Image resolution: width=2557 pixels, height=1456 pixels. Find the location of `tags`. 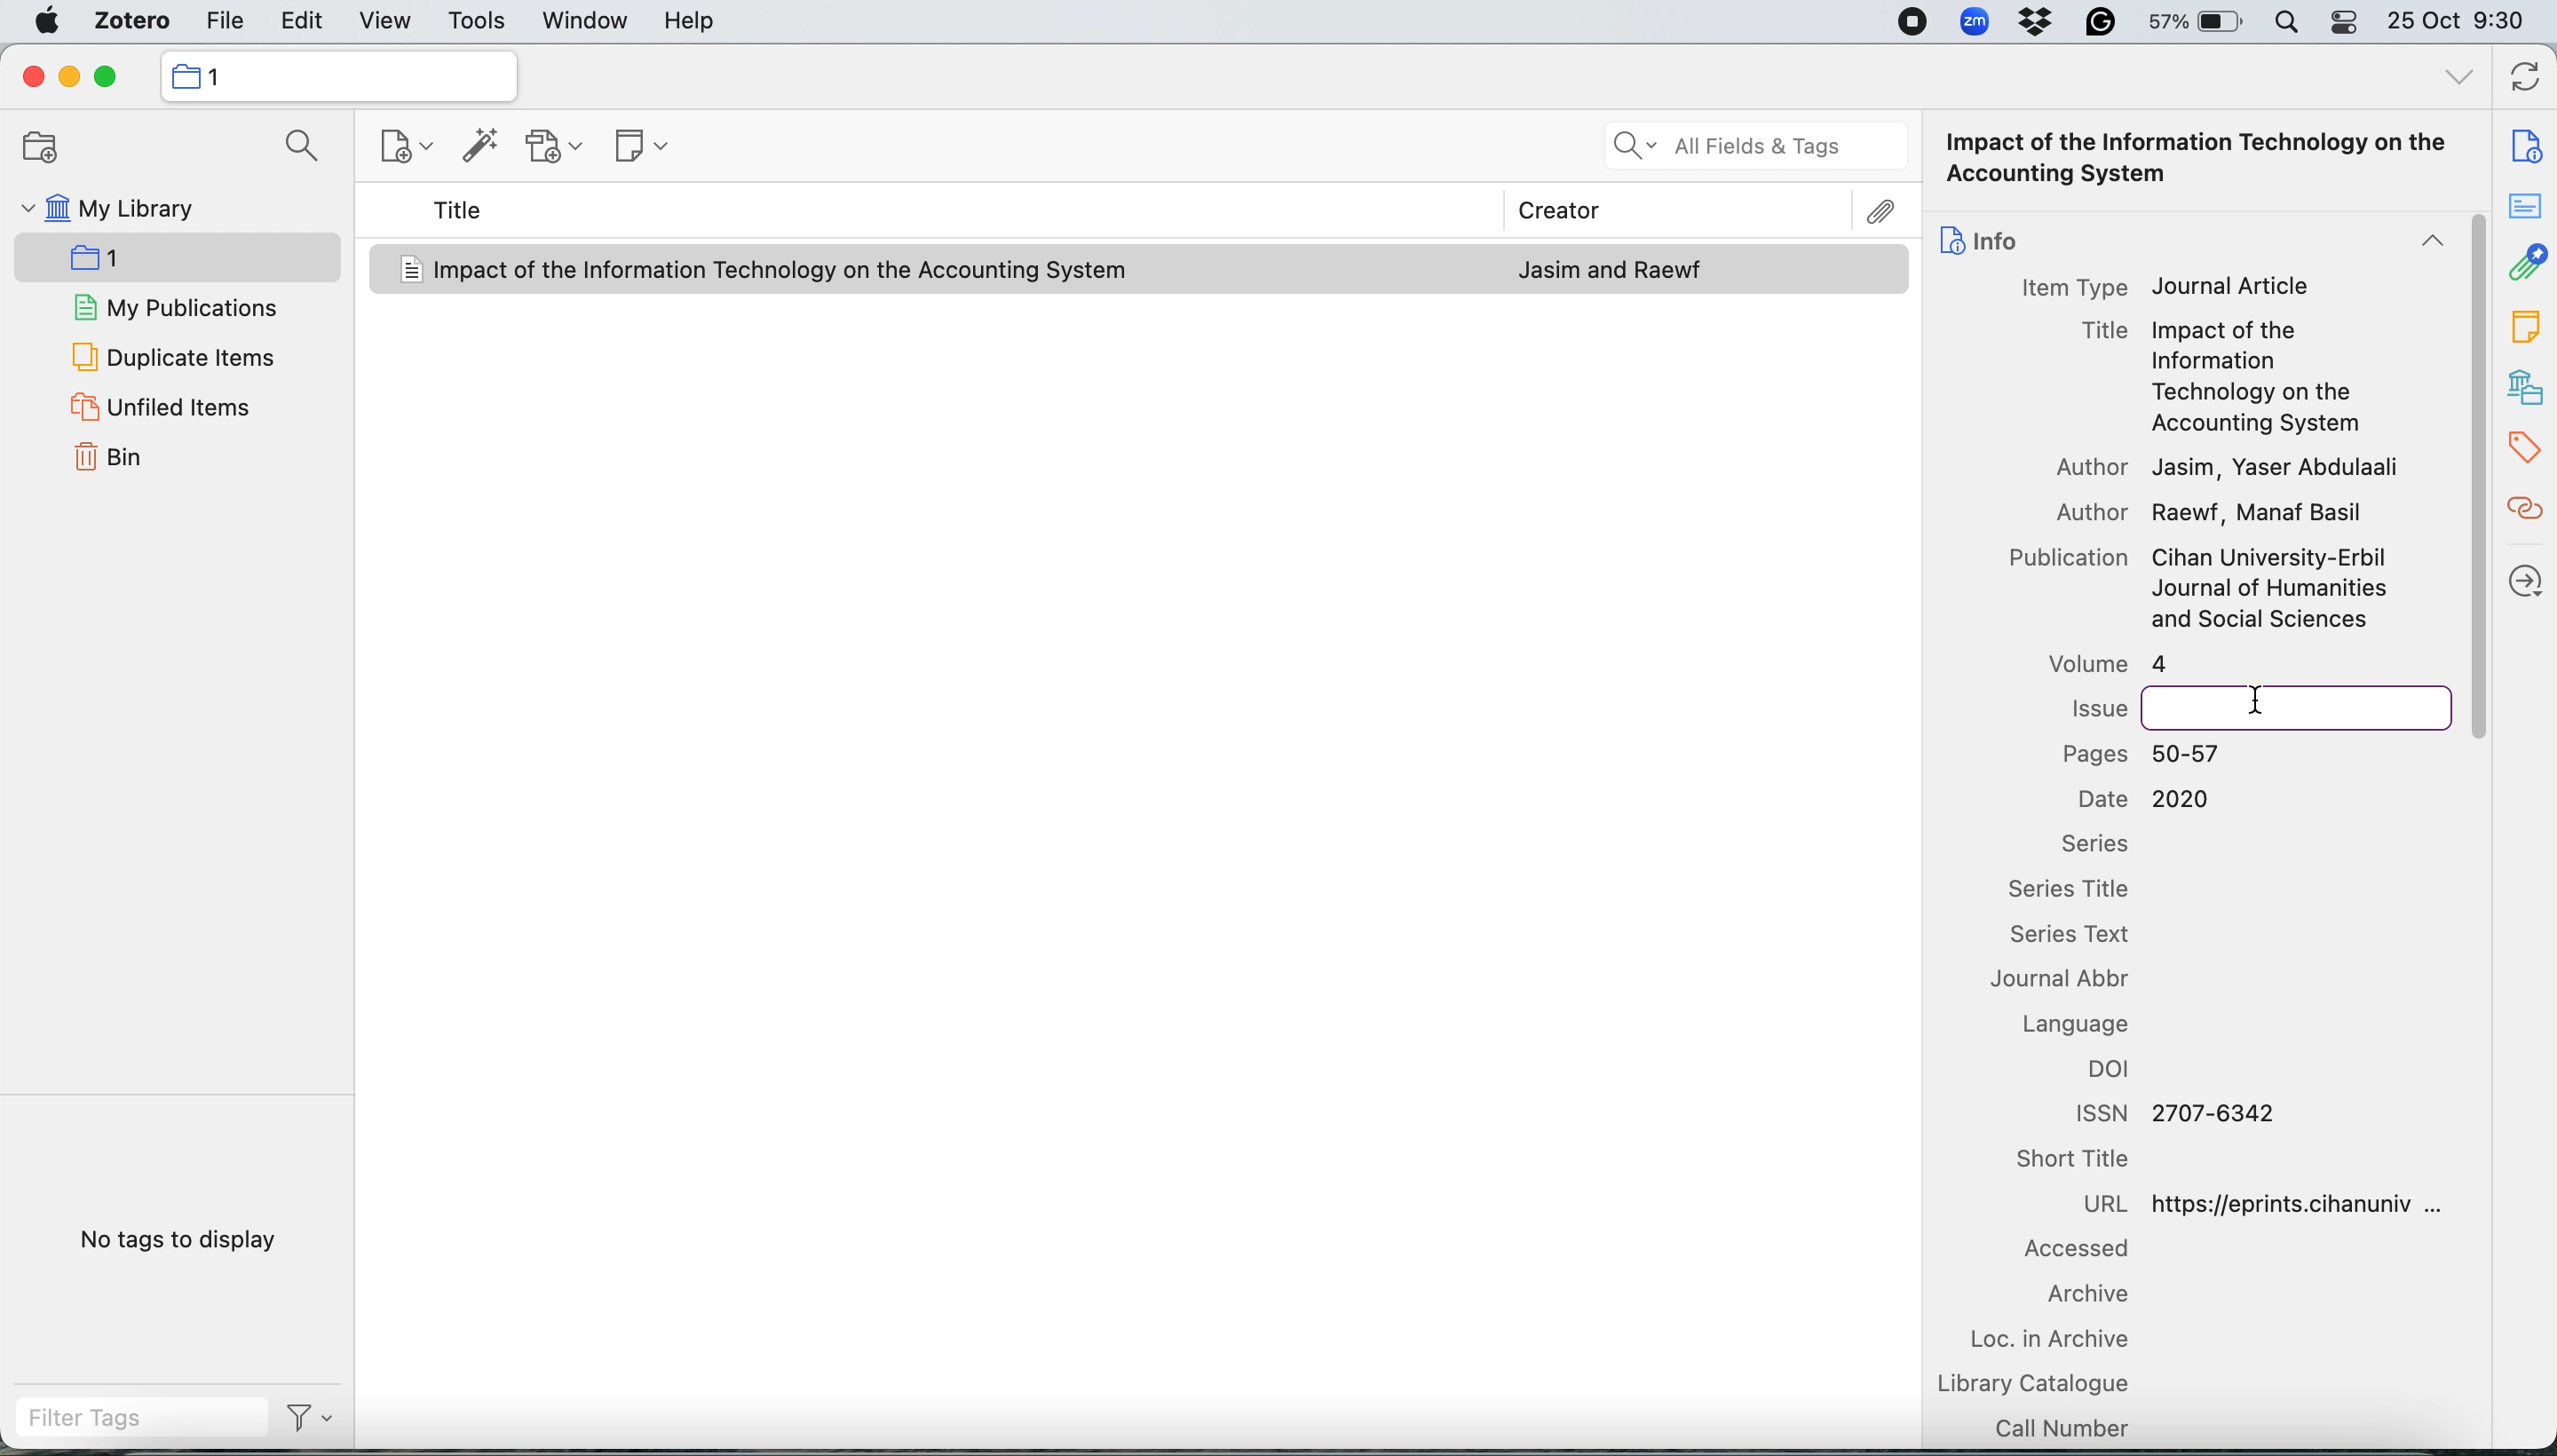

tags is located at coordinates (2523, 448).